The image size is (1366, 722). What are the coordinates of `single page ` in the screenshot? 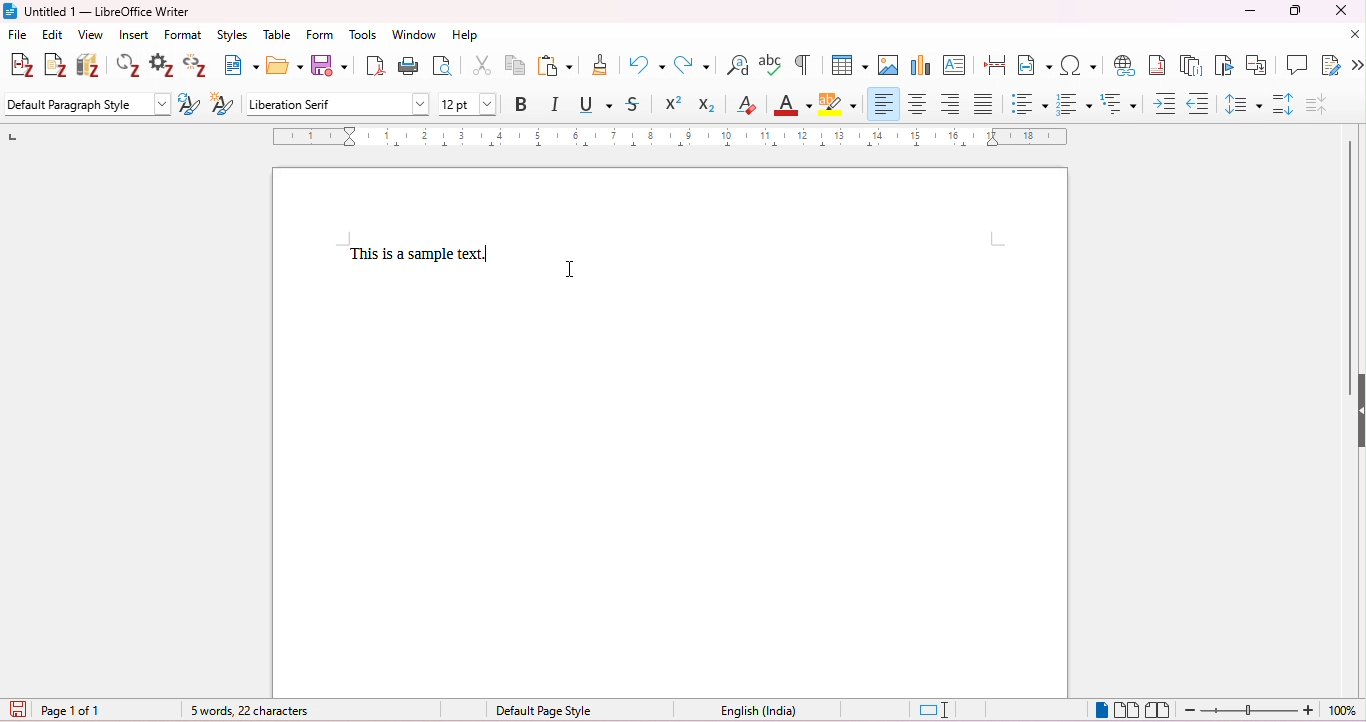 It's located at (1101, 711).